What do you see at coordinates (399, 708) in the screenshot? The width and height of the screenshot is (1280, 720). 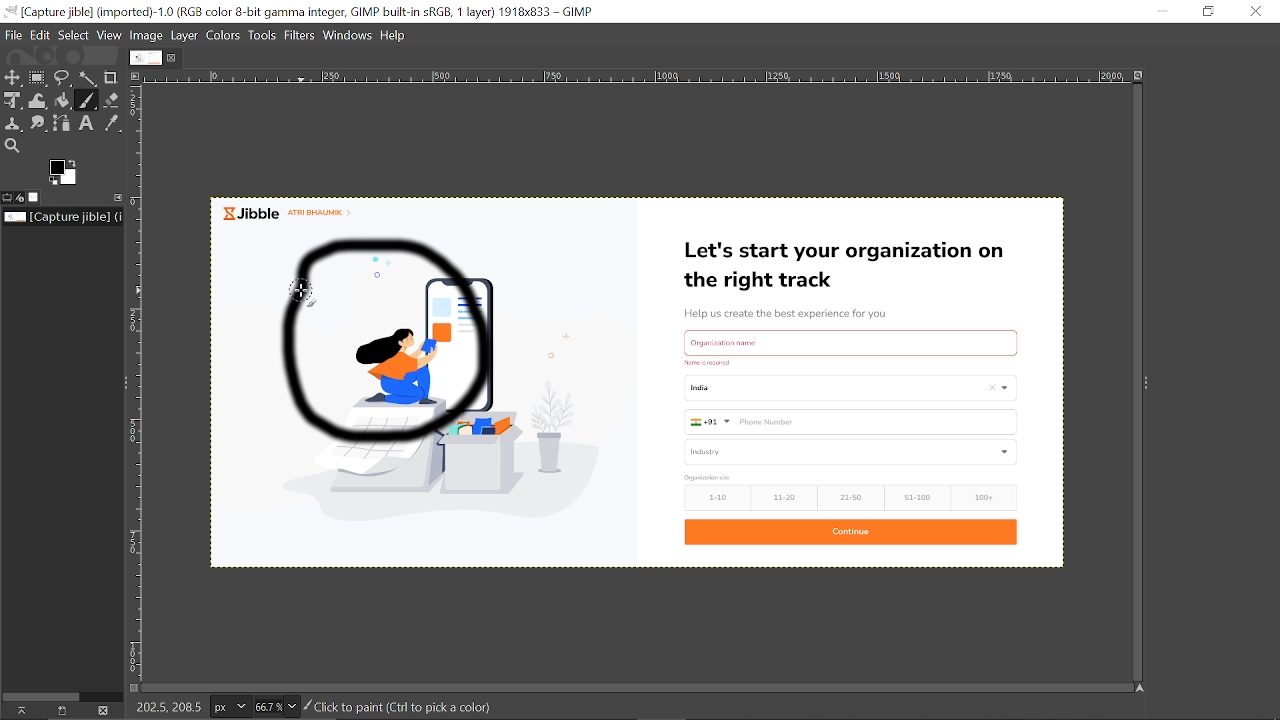 I see `Click to paint(Ctrl to pick a color)` at bounding box center [399, 708].